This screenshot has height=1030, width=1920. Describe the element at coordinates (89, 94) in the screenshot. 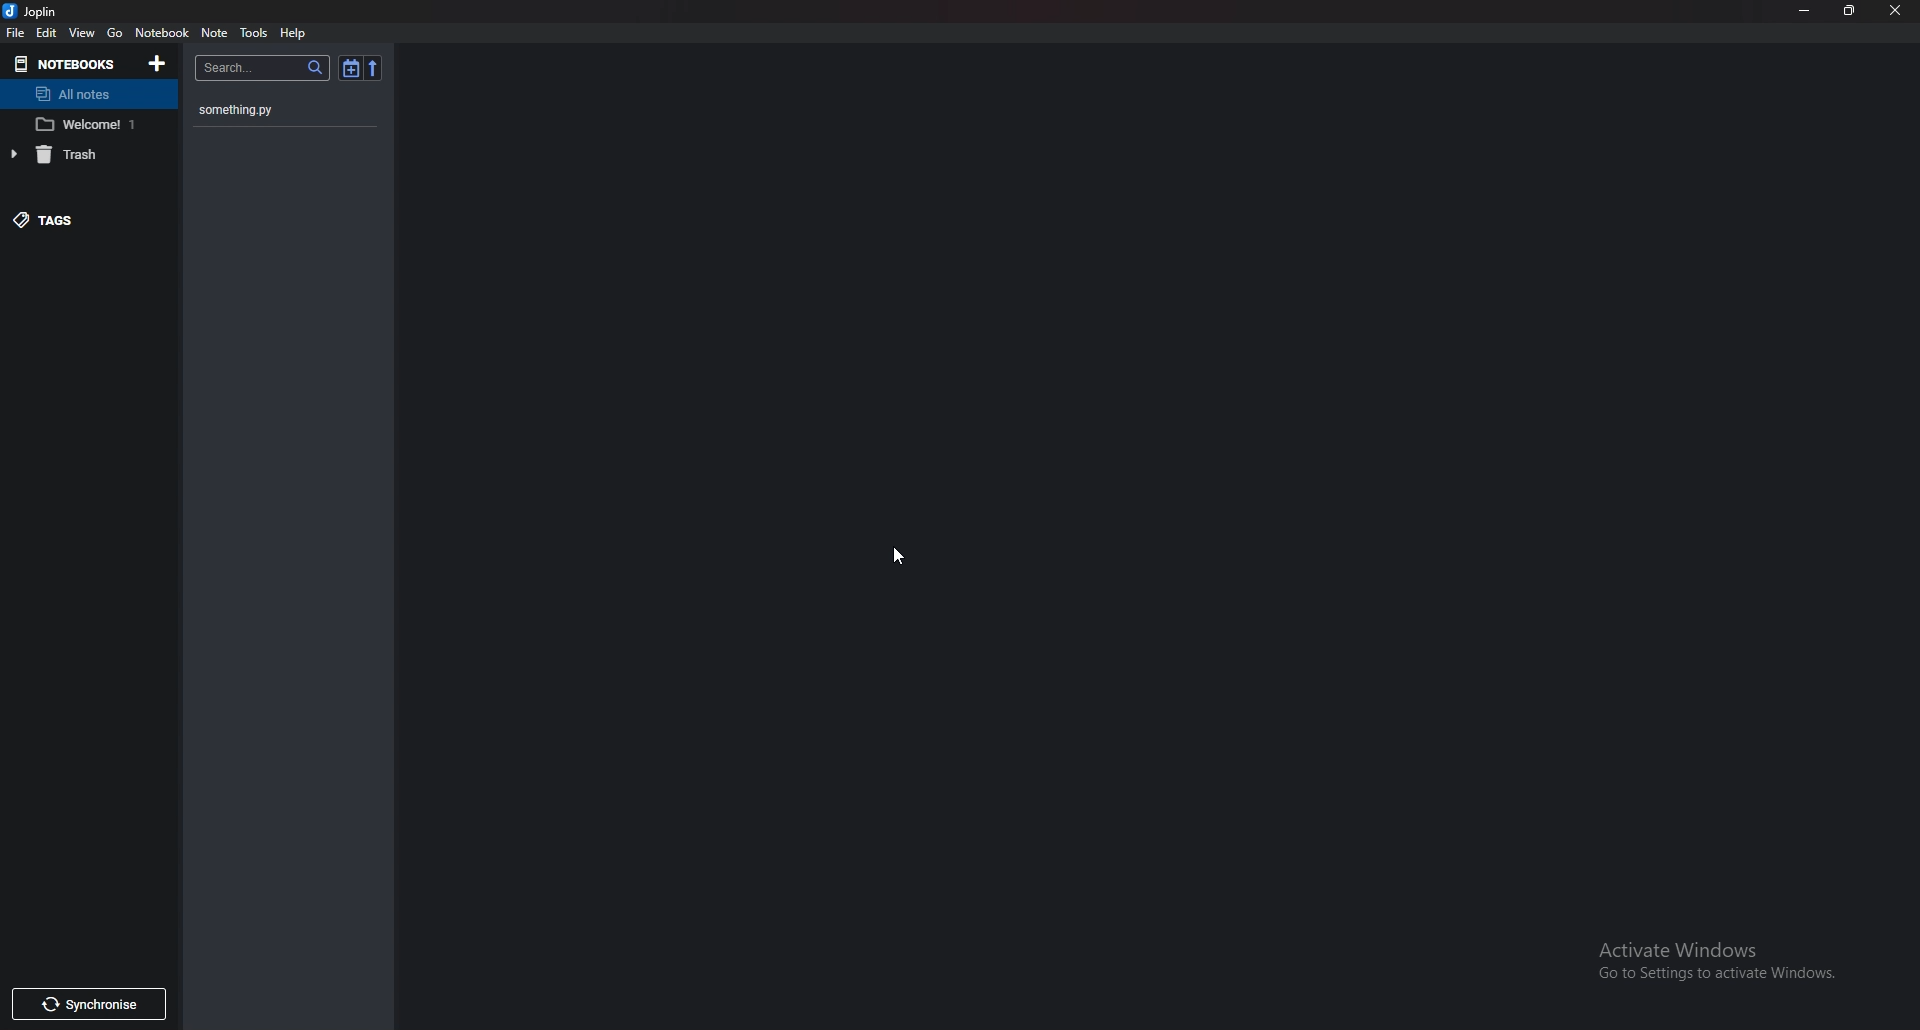

I see `All notes` at that location.